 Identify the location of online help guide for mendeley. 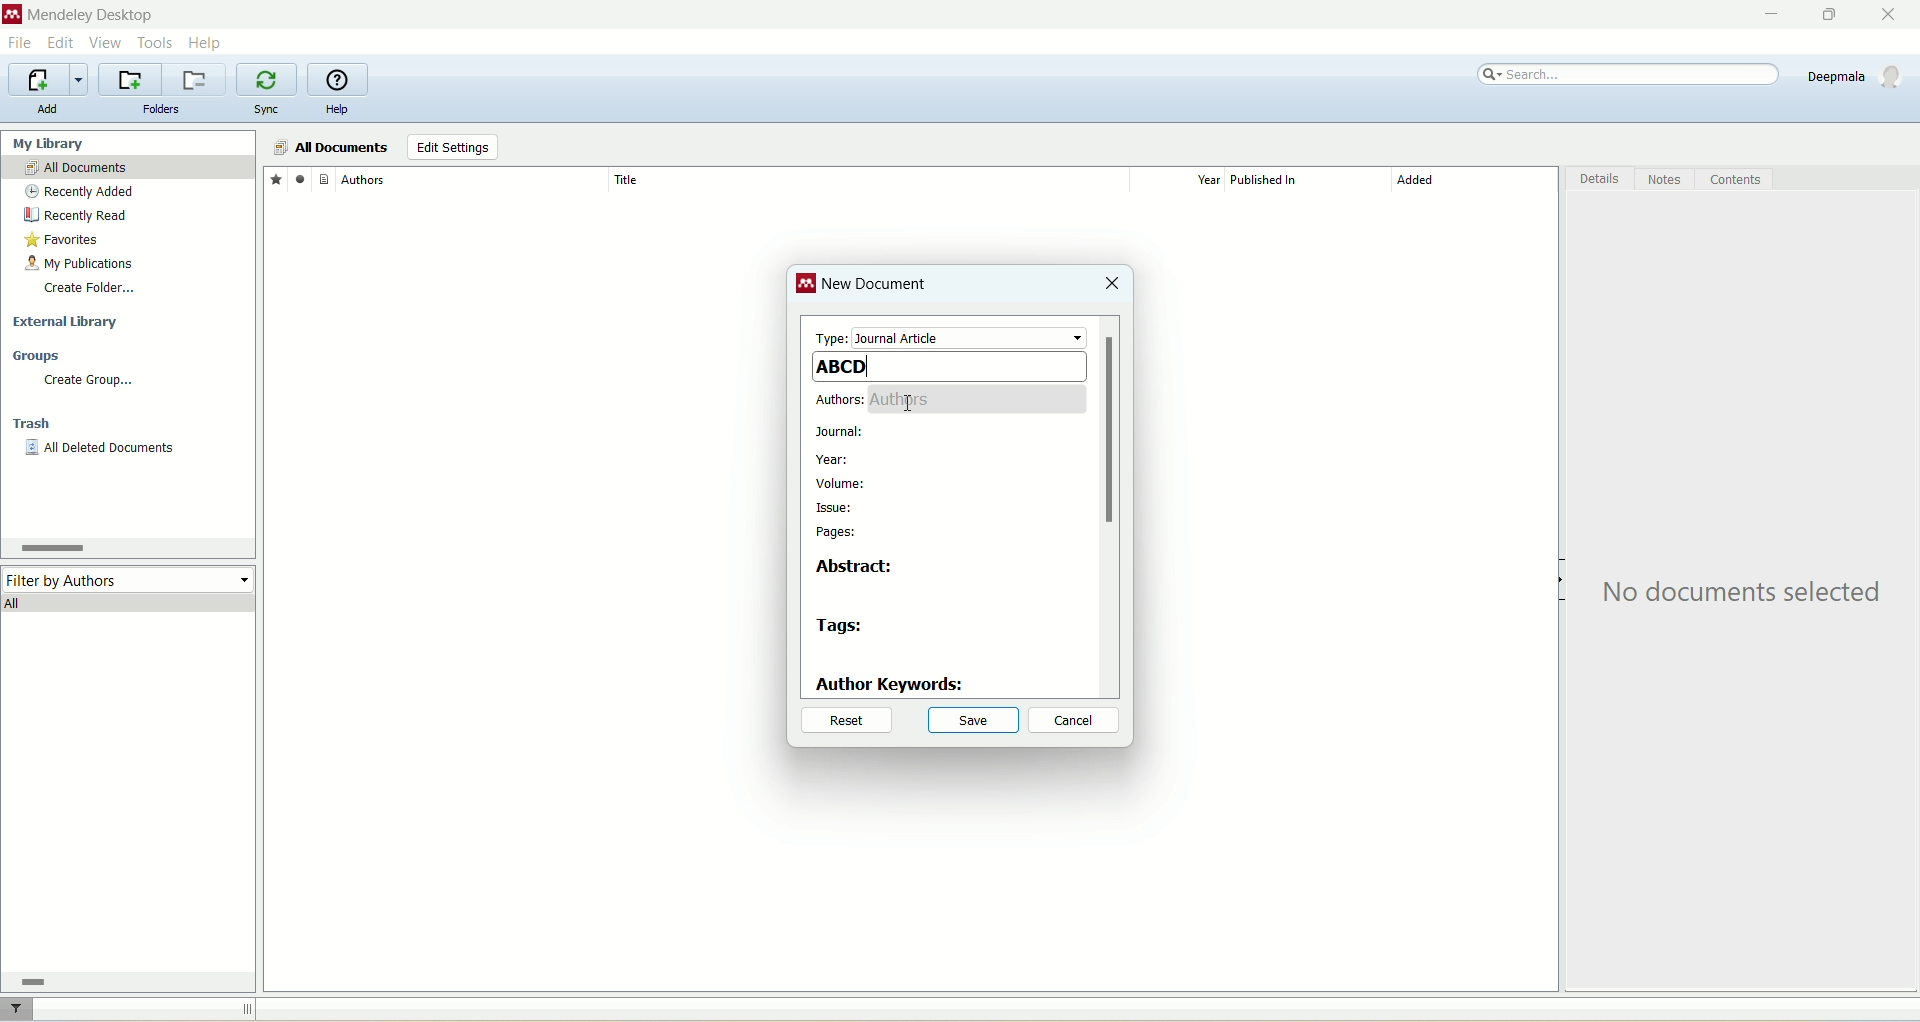
(339, 80).